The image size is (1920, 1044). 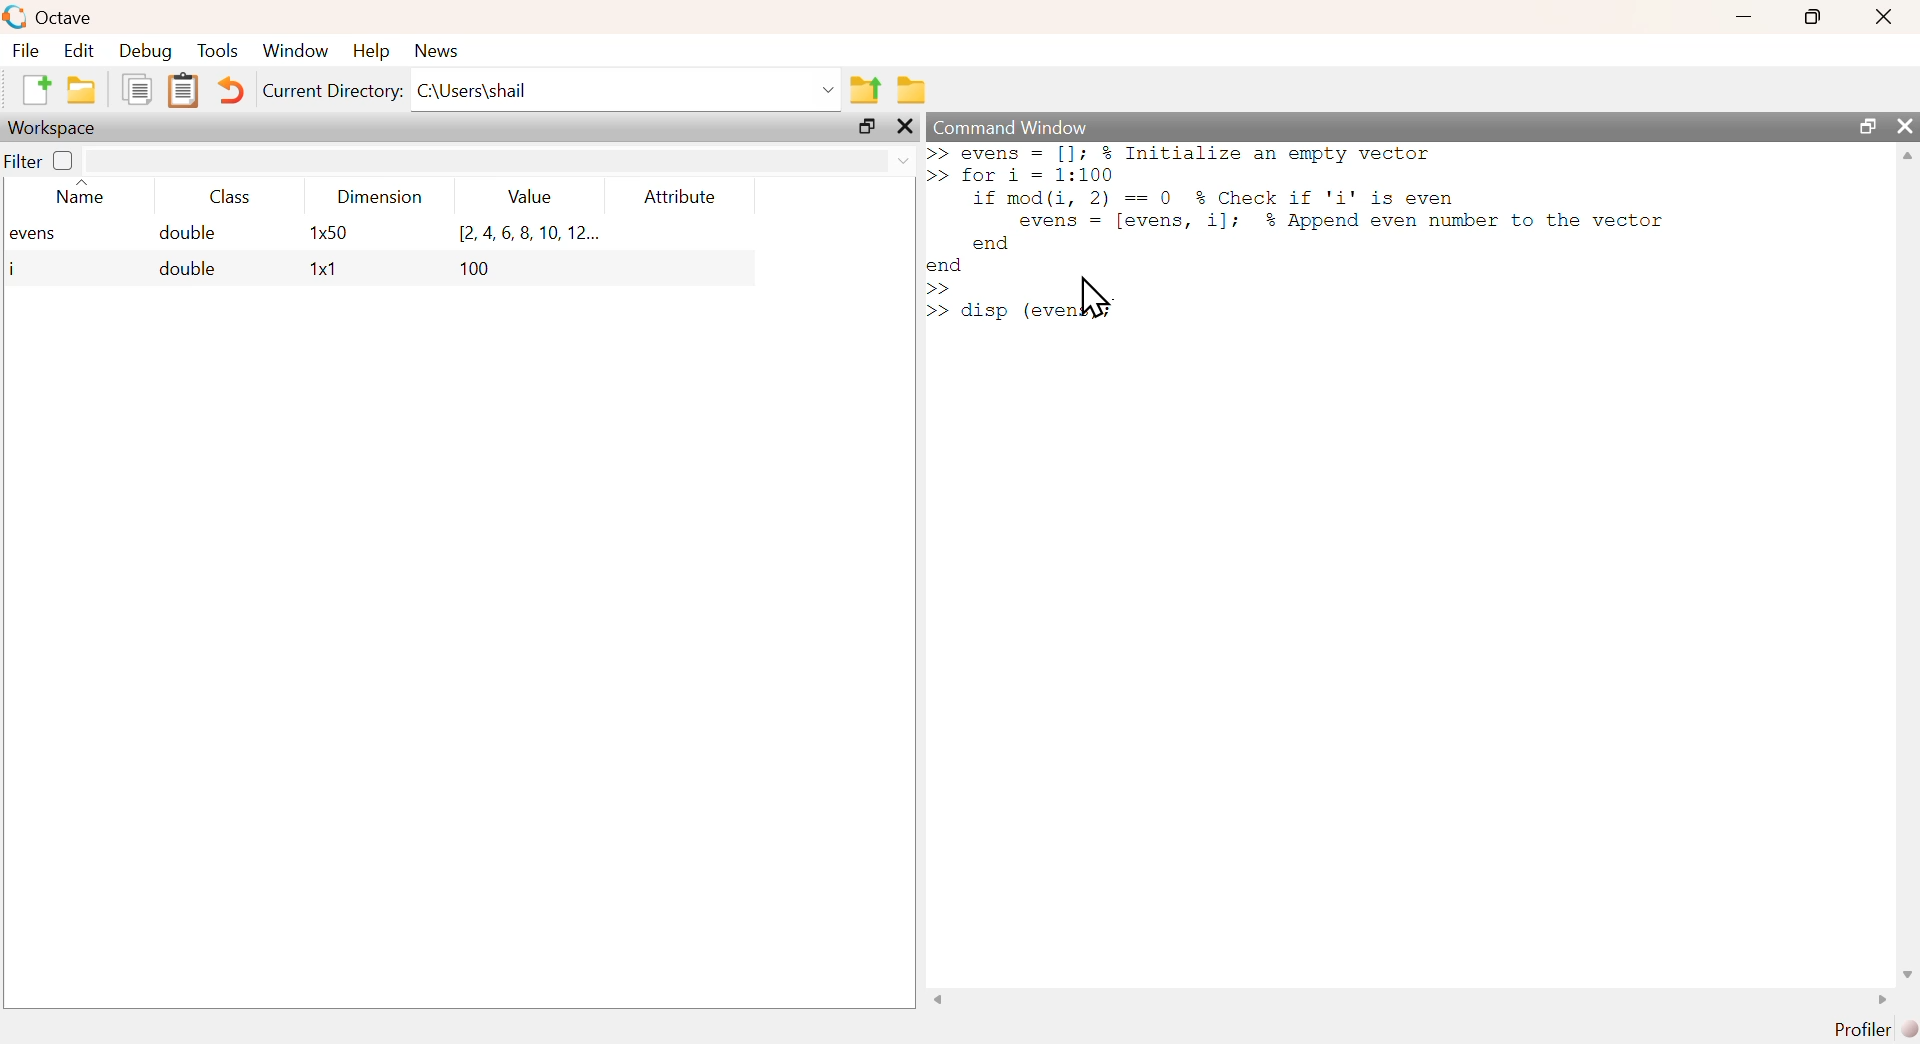 I want to click on minimize, so click(x=1741, y=18).